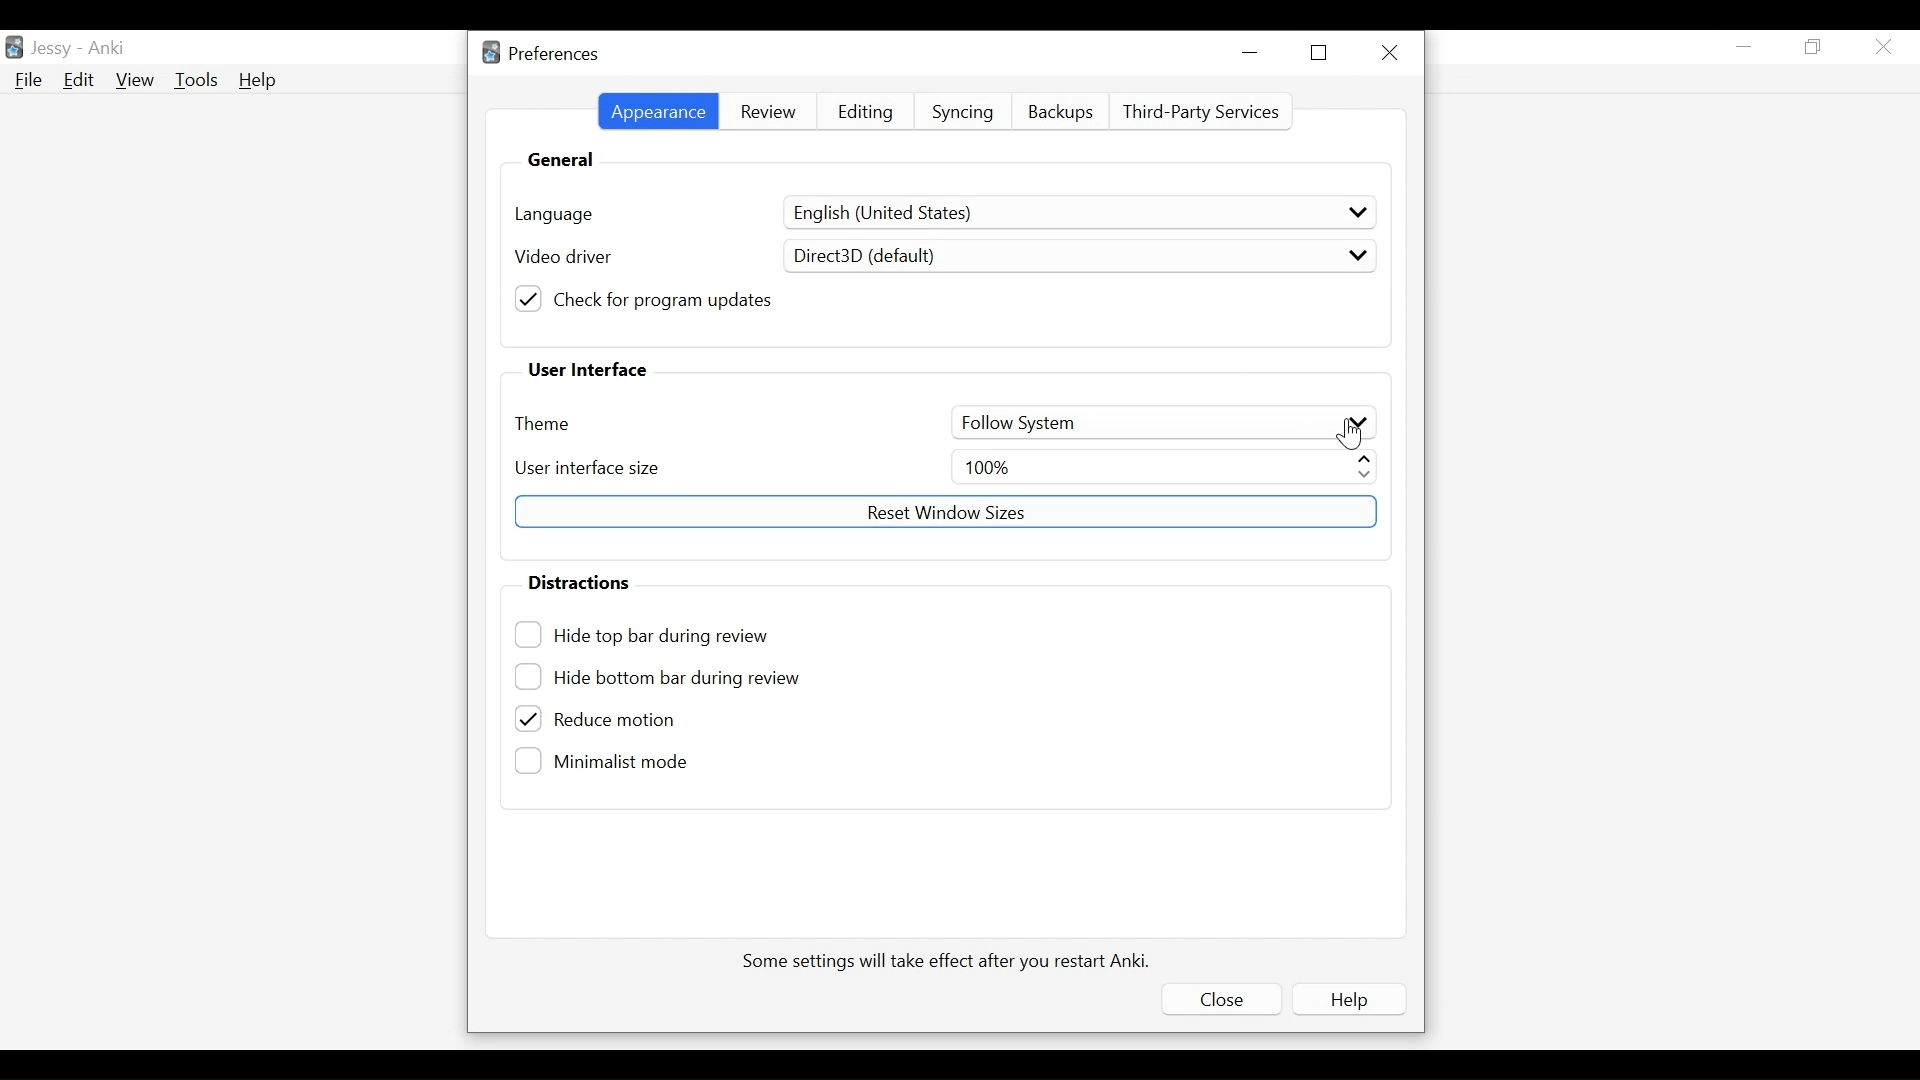 The image size is (1920, 1080). What do you see at coordinates (1883, 46) in the screenshot?
I see `Close` at bounding box center [1883, 46].